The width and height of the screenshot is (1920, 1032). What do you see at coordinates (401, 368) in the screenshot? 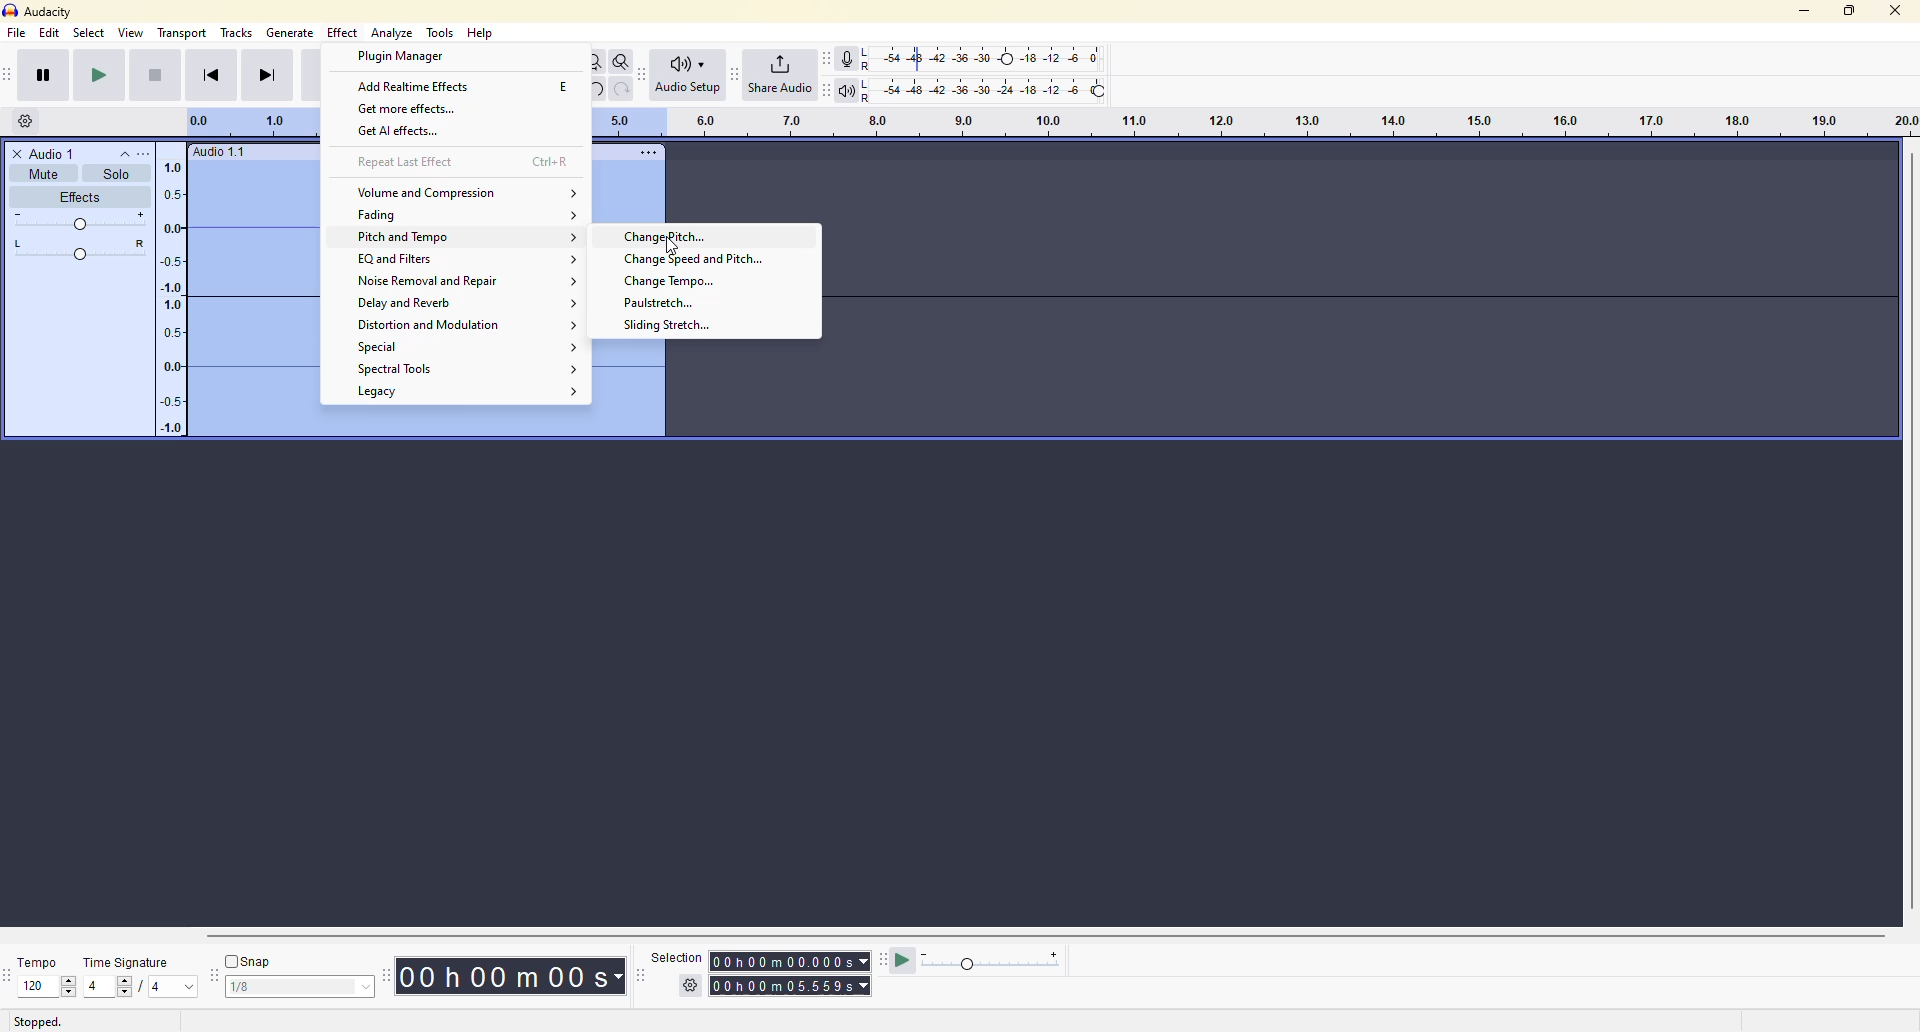
I see `spectral tools` at bounding box center [401, 368].